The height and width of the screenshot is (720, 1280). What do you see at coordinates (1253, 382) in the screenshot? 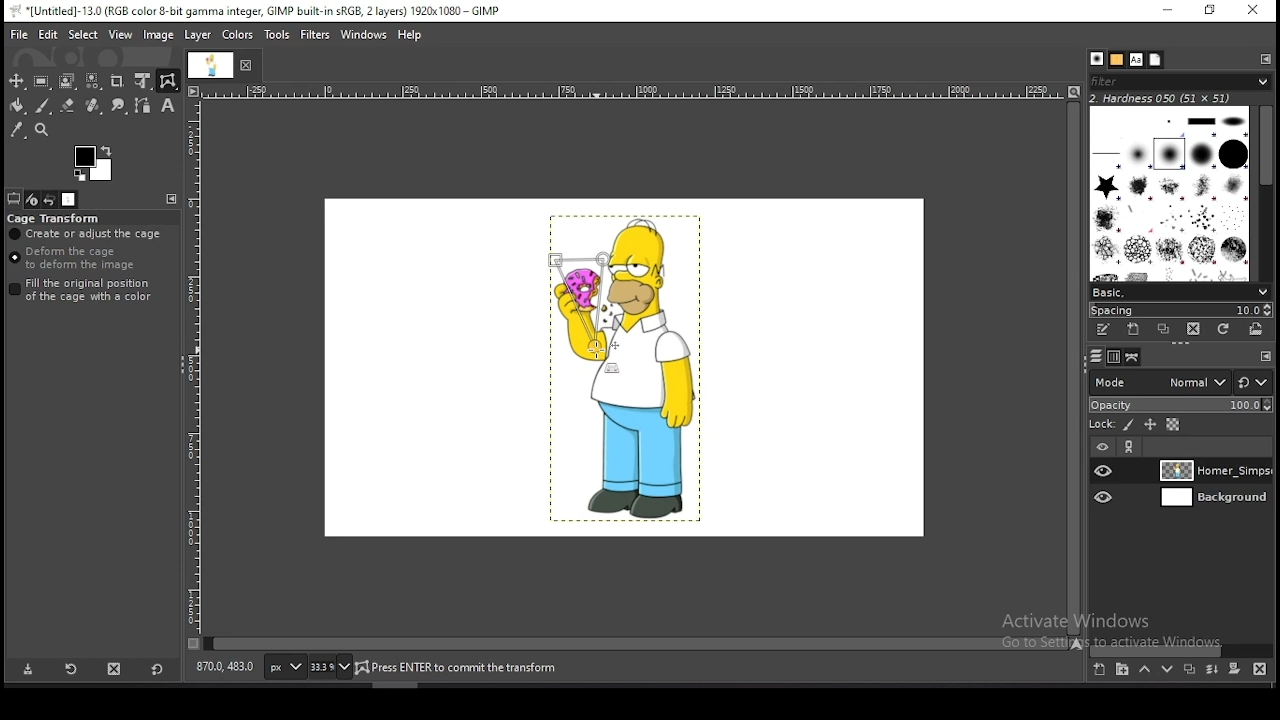
I see `rest` at bounding box center [1253, 382].